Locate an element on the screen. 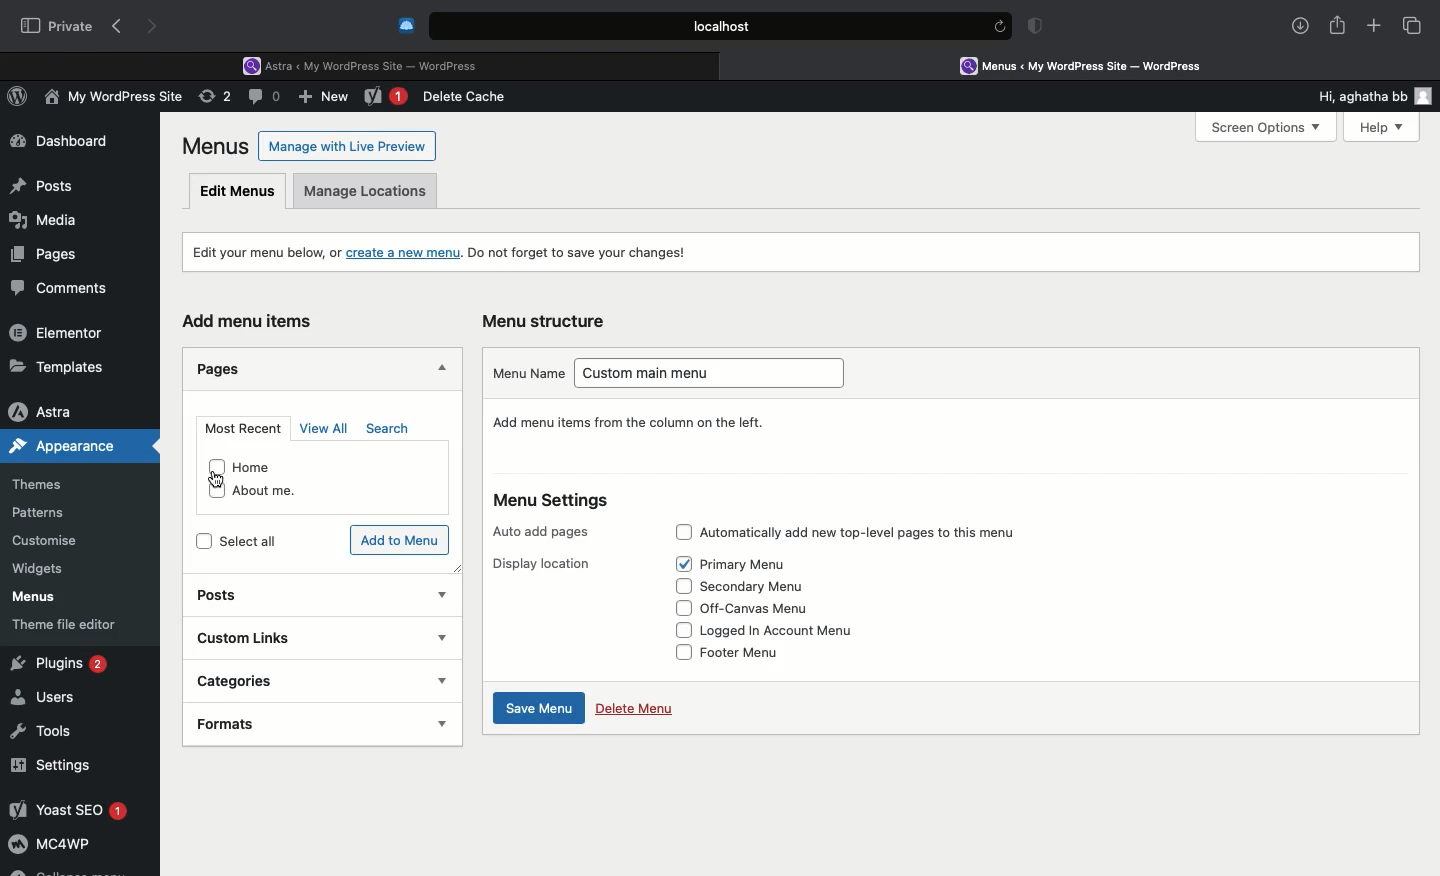 Image resolution: width=1440 pixels, height=876 pixels. show is located at coordinates (436, 726).